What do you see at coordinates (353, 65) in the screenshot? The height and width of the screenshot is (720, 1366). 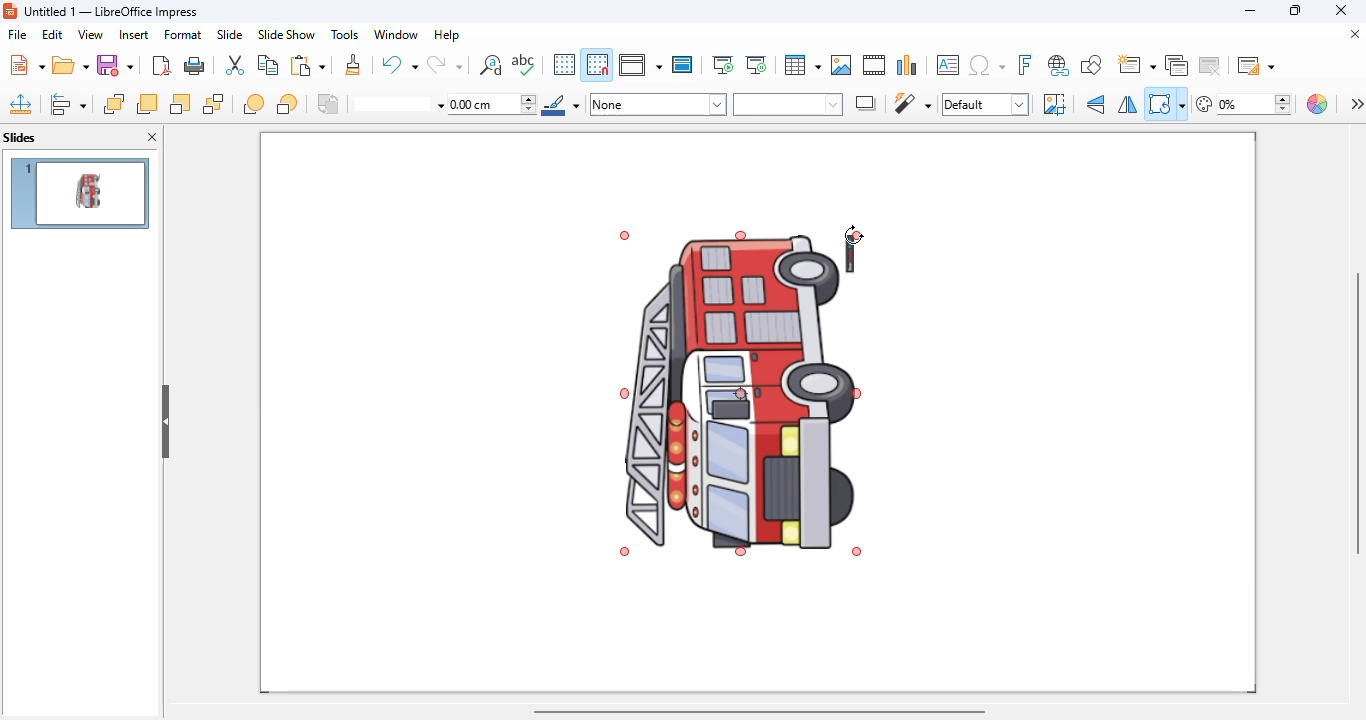 I see `clone formatting` at bounding box center [353, 65].